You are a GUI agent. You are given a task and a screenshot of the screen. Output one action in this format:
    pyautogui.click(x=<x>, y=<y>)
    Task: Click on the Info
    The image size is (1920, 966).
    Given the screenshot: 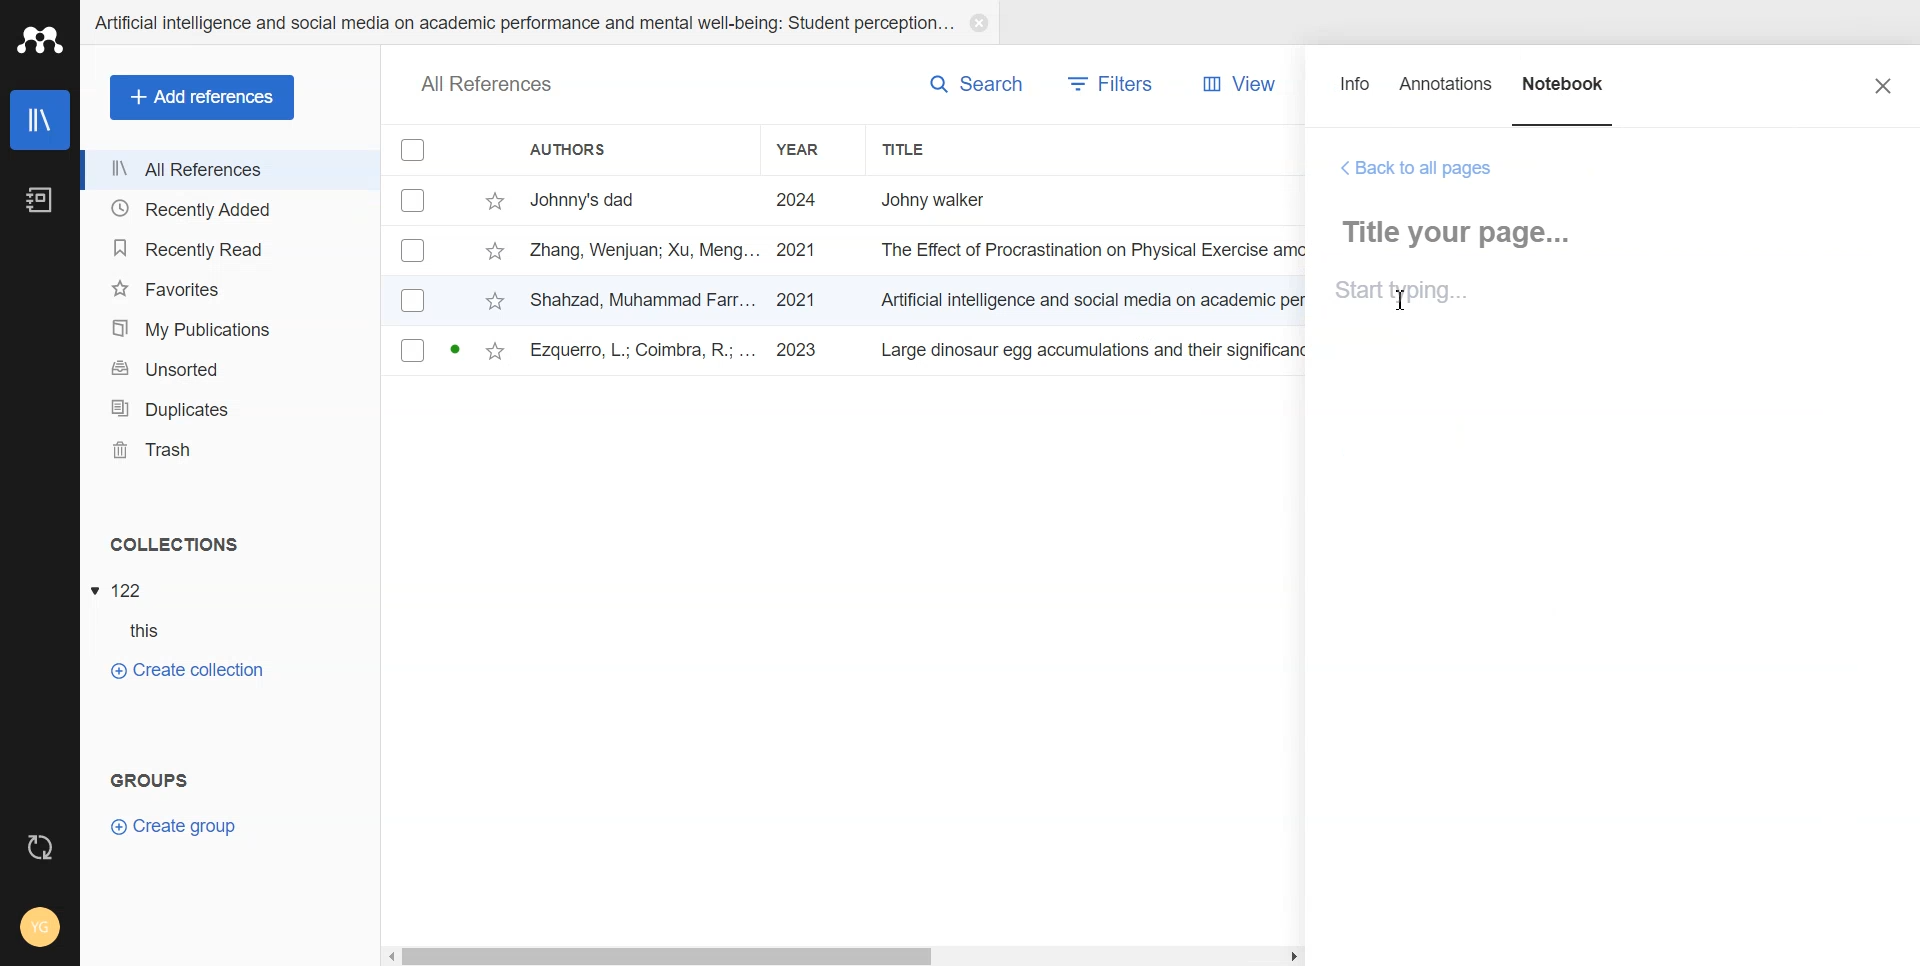 What is the action you would take?
    pyautogui.click(x=1356, y=93)
    